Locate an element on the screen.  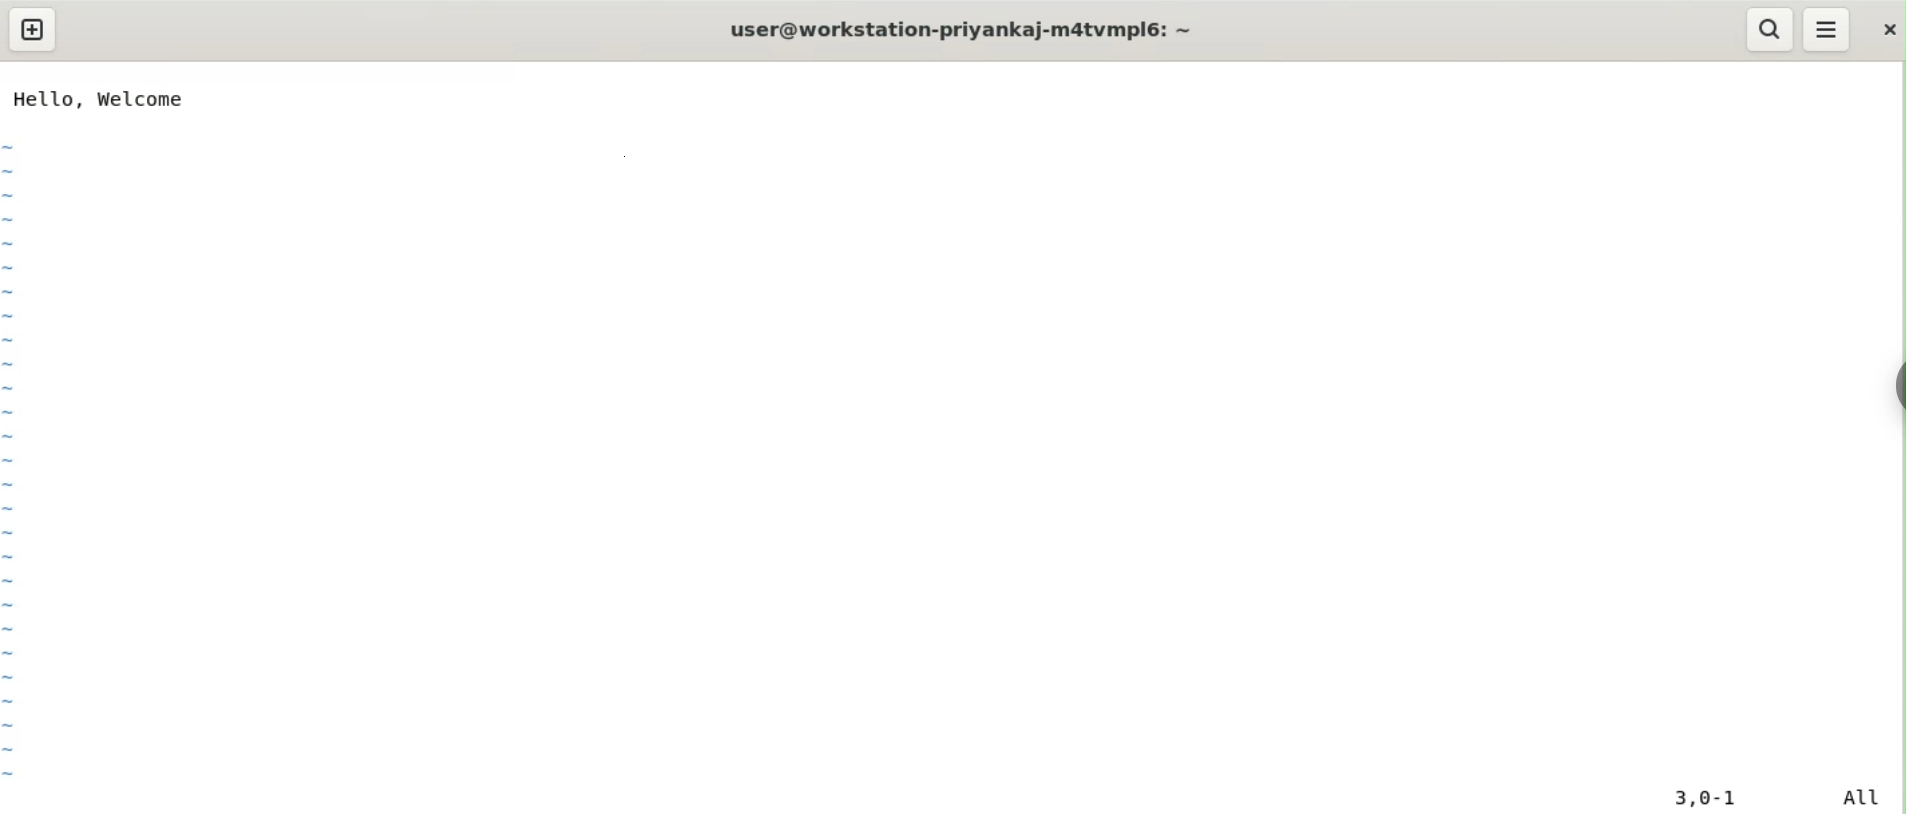
new tab is located at coordinates (32, 30).